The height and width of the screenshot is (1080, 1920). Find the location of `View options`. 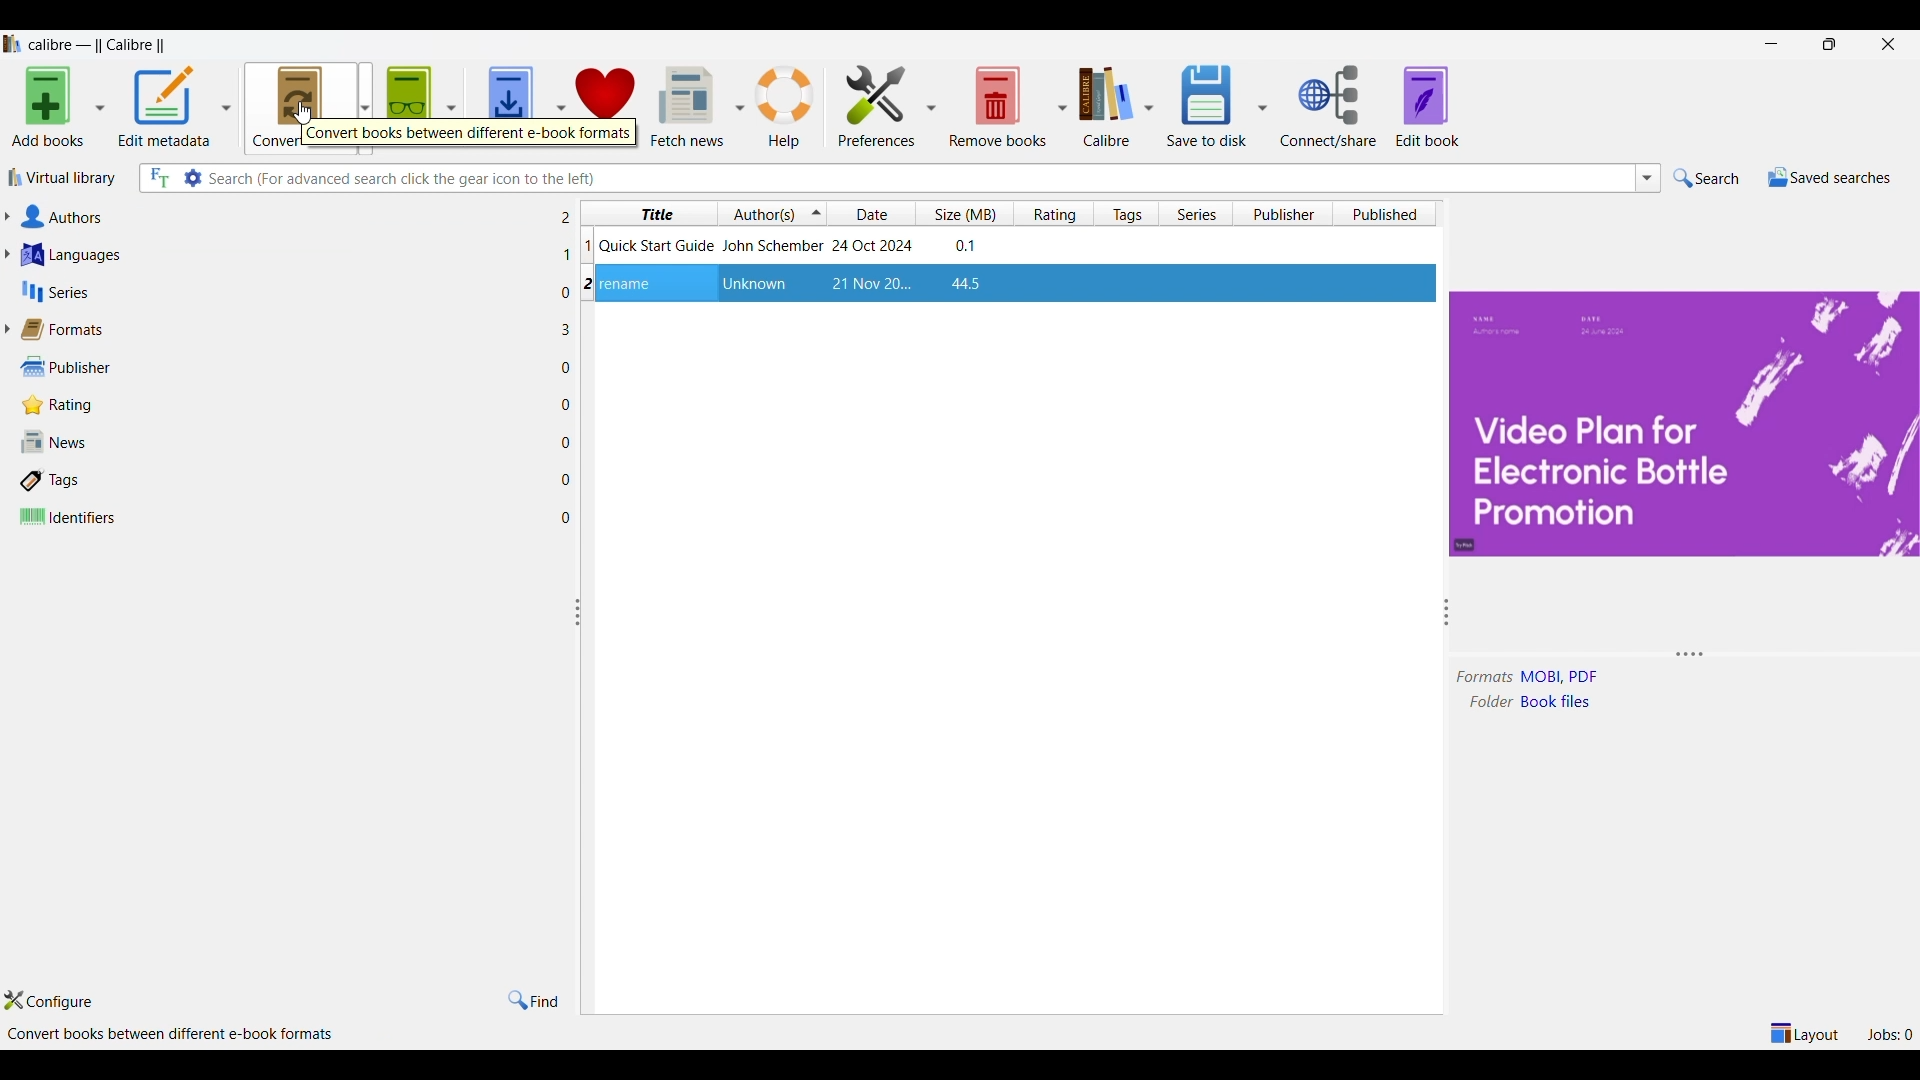

View options is located at coordinates (451, 106).